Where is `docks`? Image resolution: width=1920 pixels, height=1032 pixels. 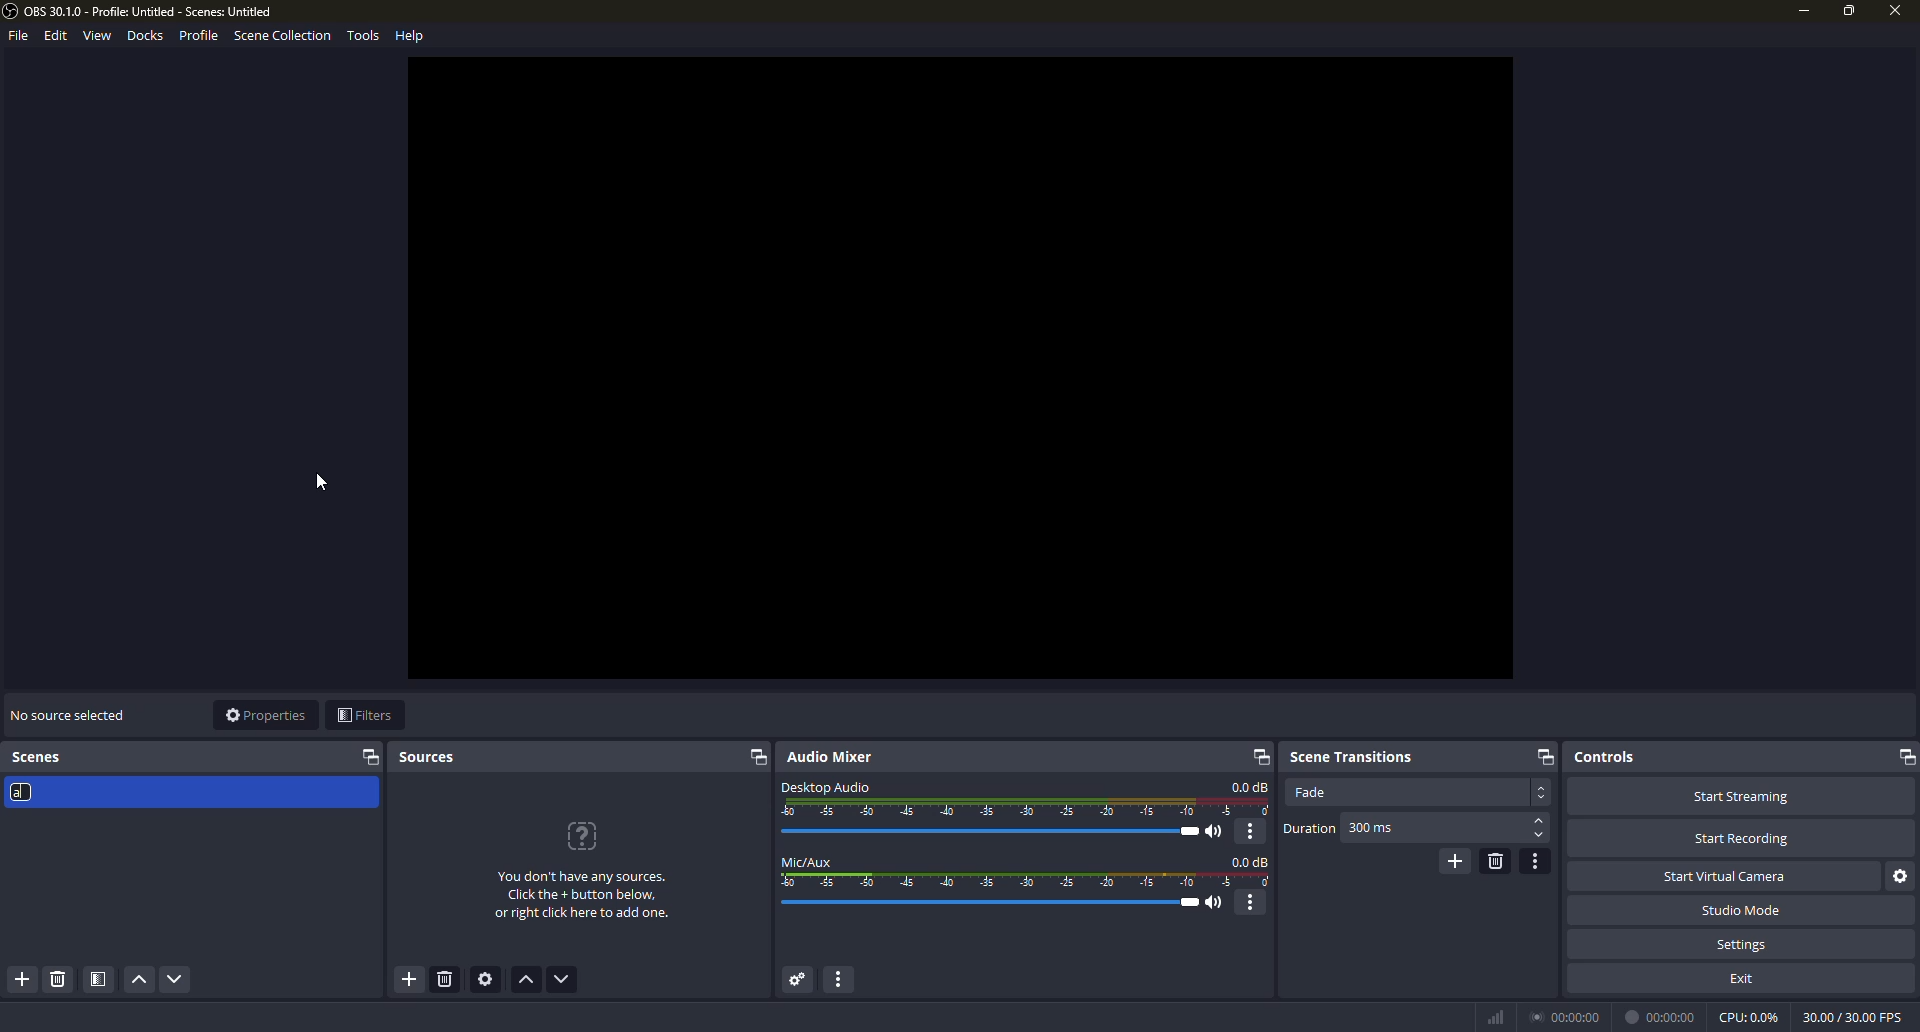
docks is located at coordinates (146, 35).